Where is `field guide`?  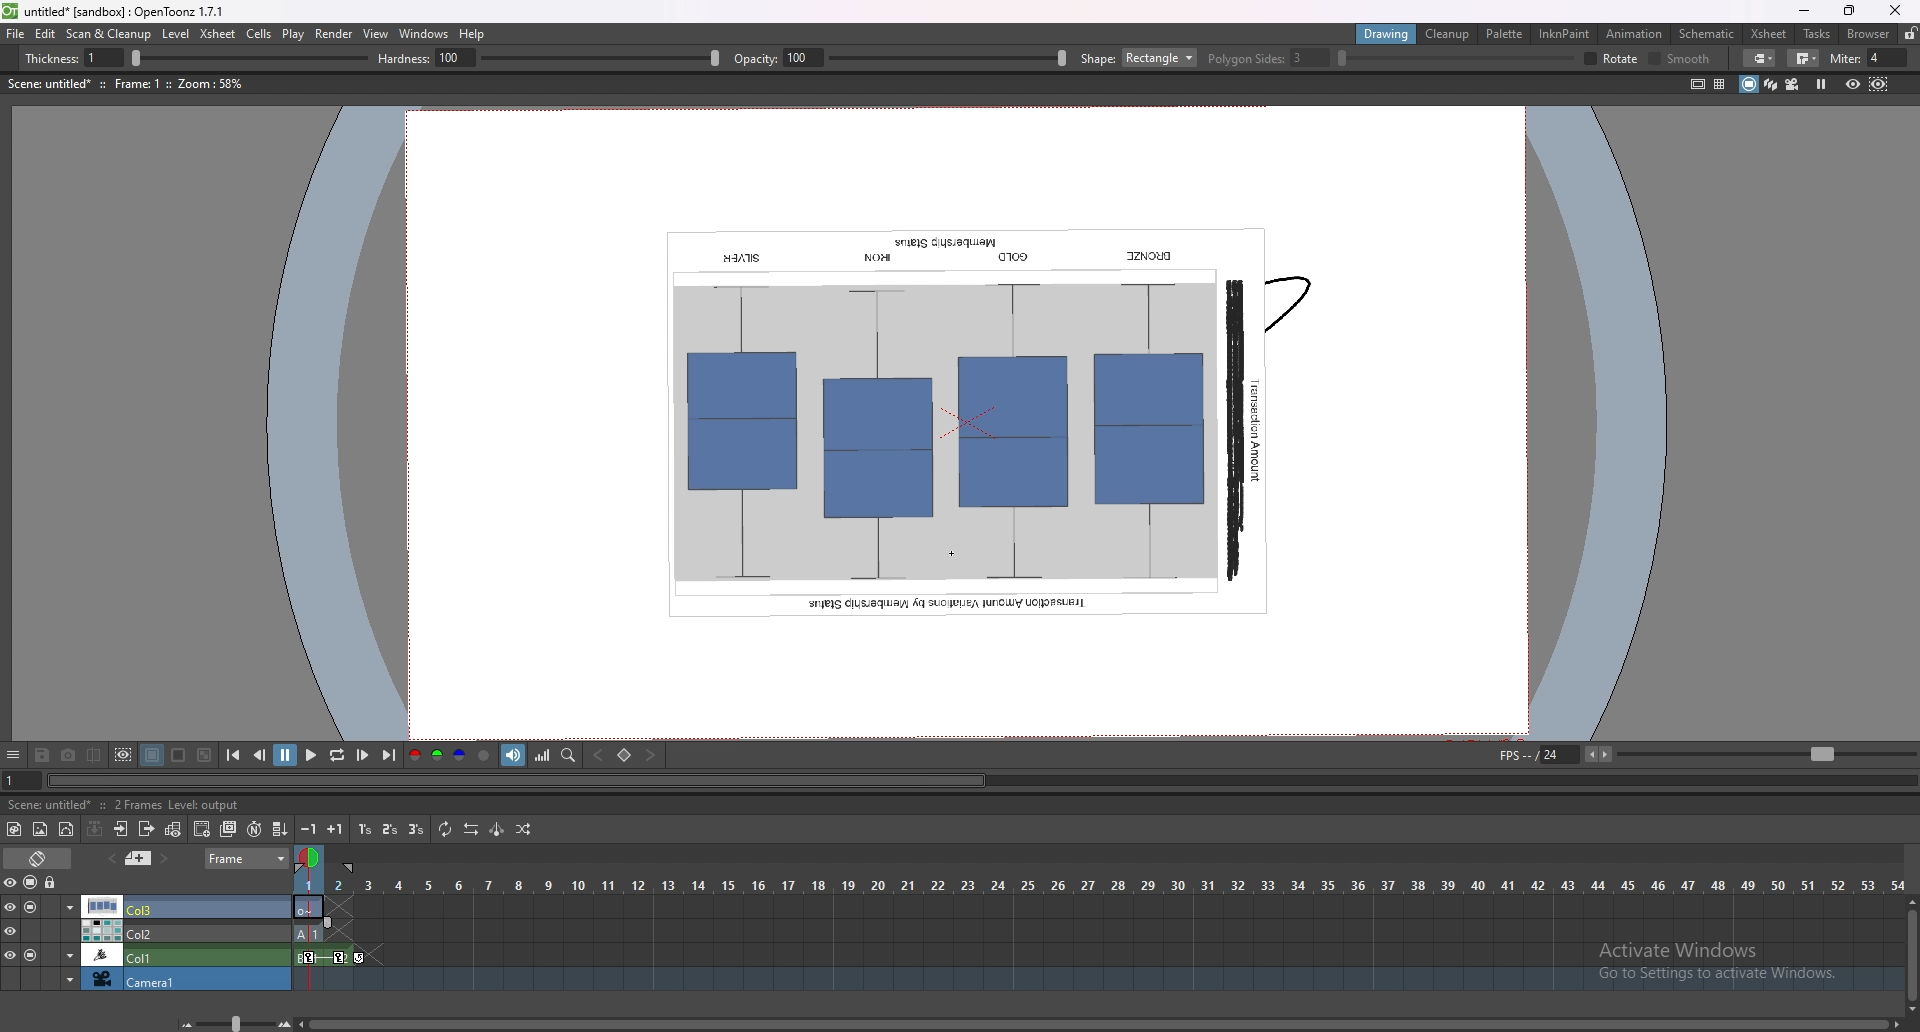 field guide is located at coordinates (1720, 84).